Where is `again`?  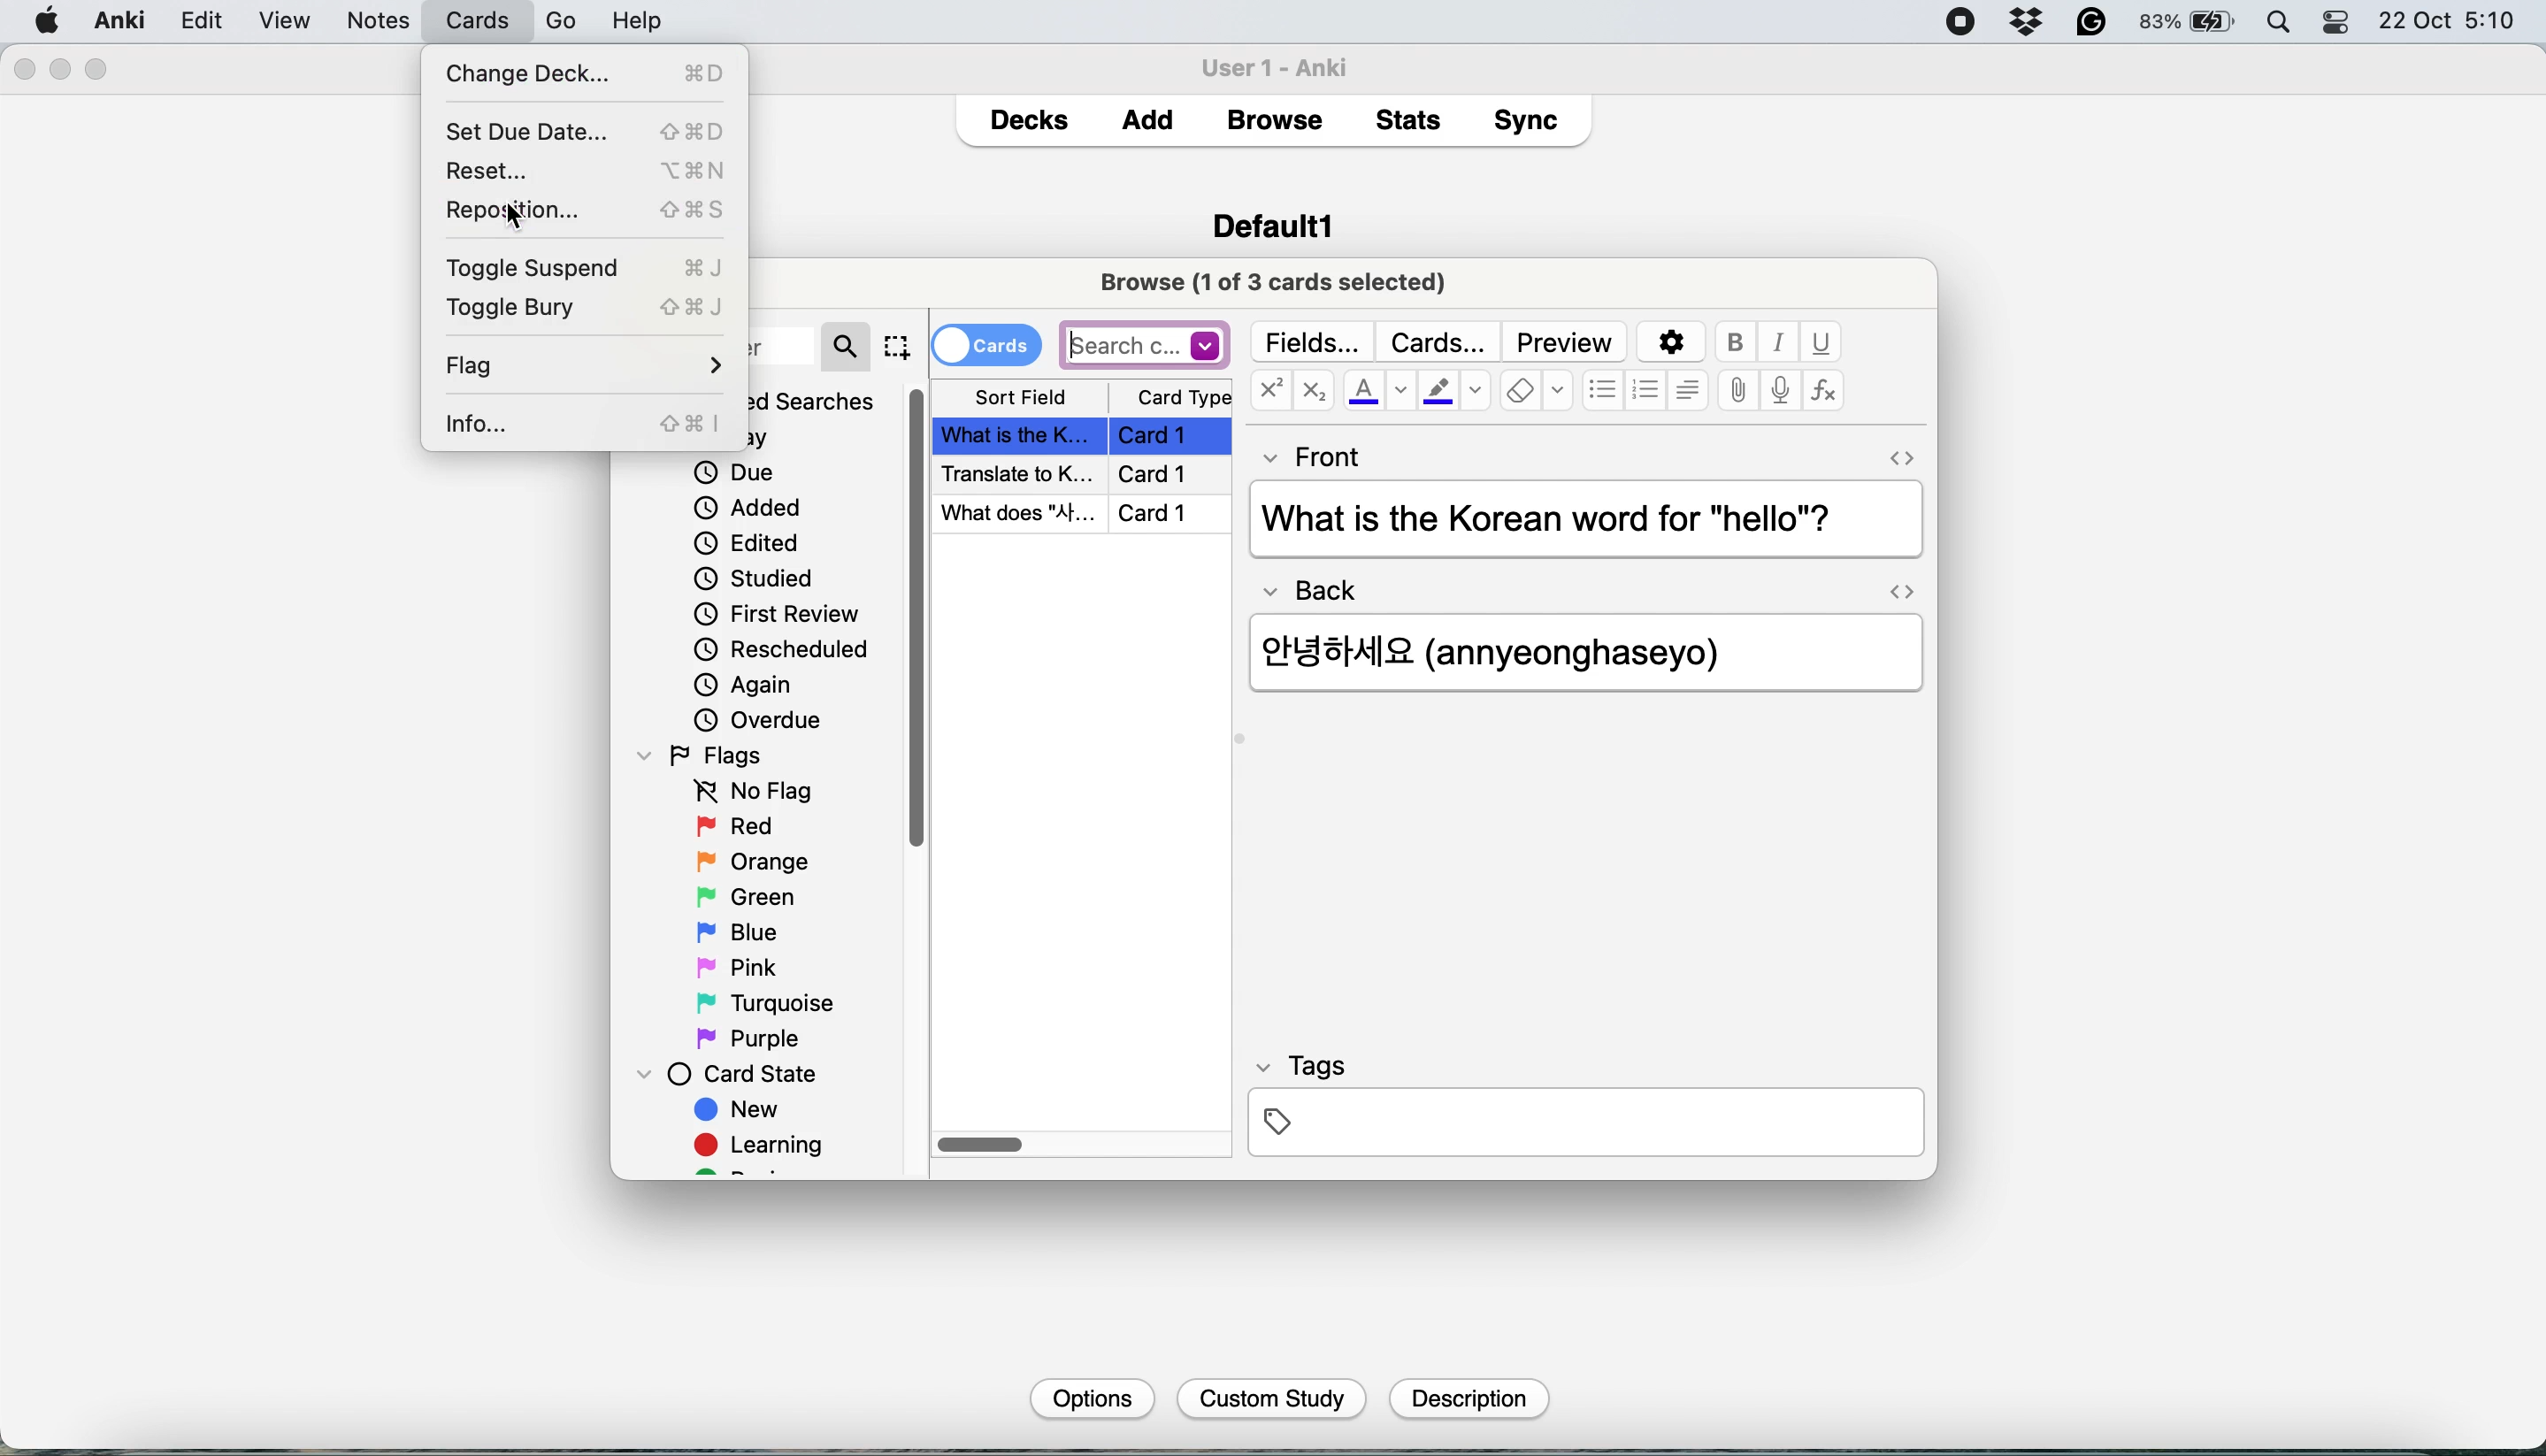 again is located at coordinates (744, 685).